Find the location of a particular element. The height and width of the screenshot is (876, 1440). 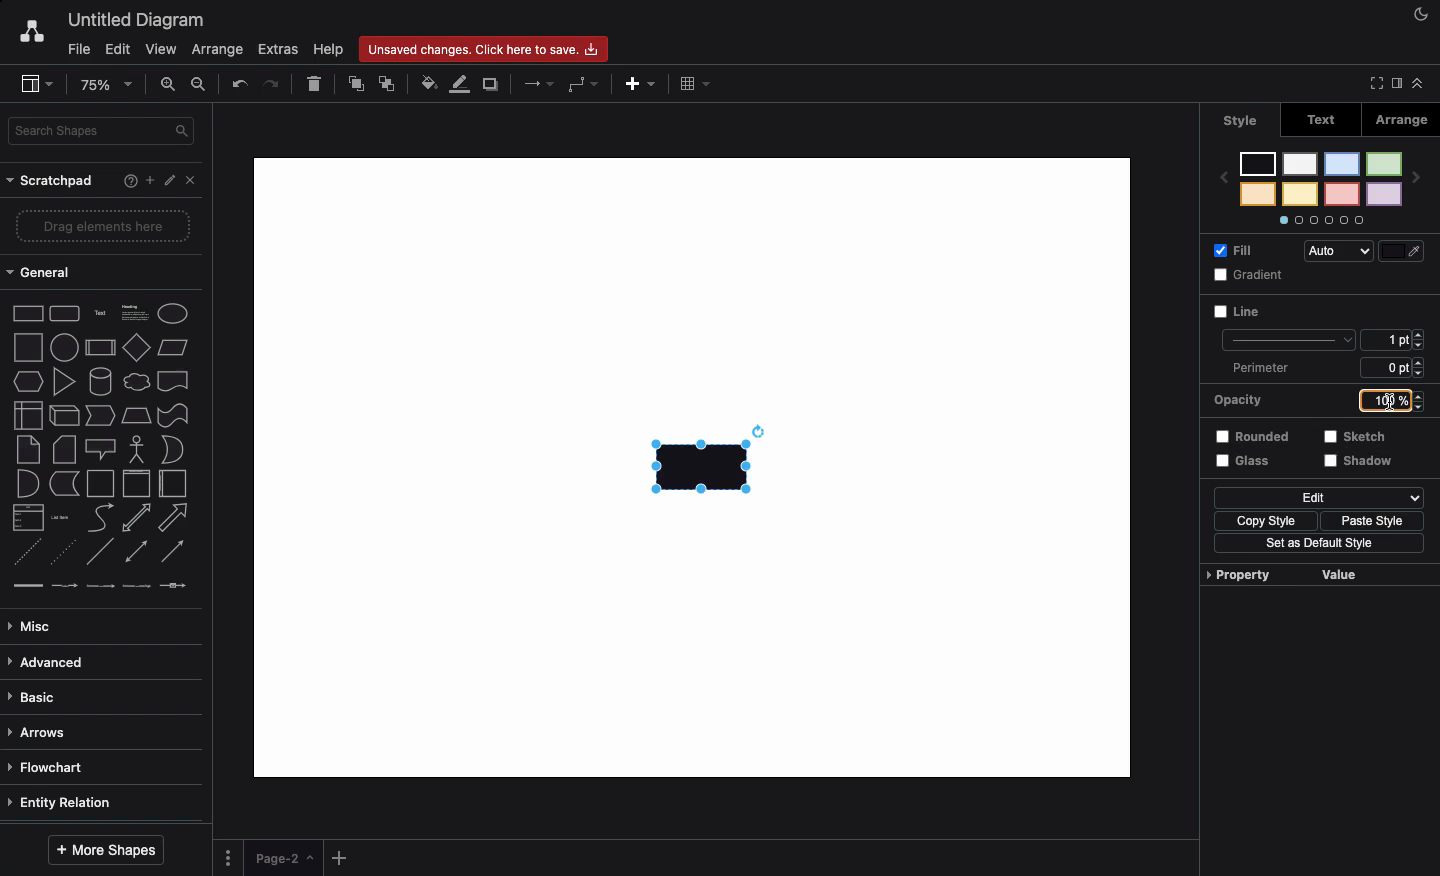

Duplicate is located at coordinates (491, 85).